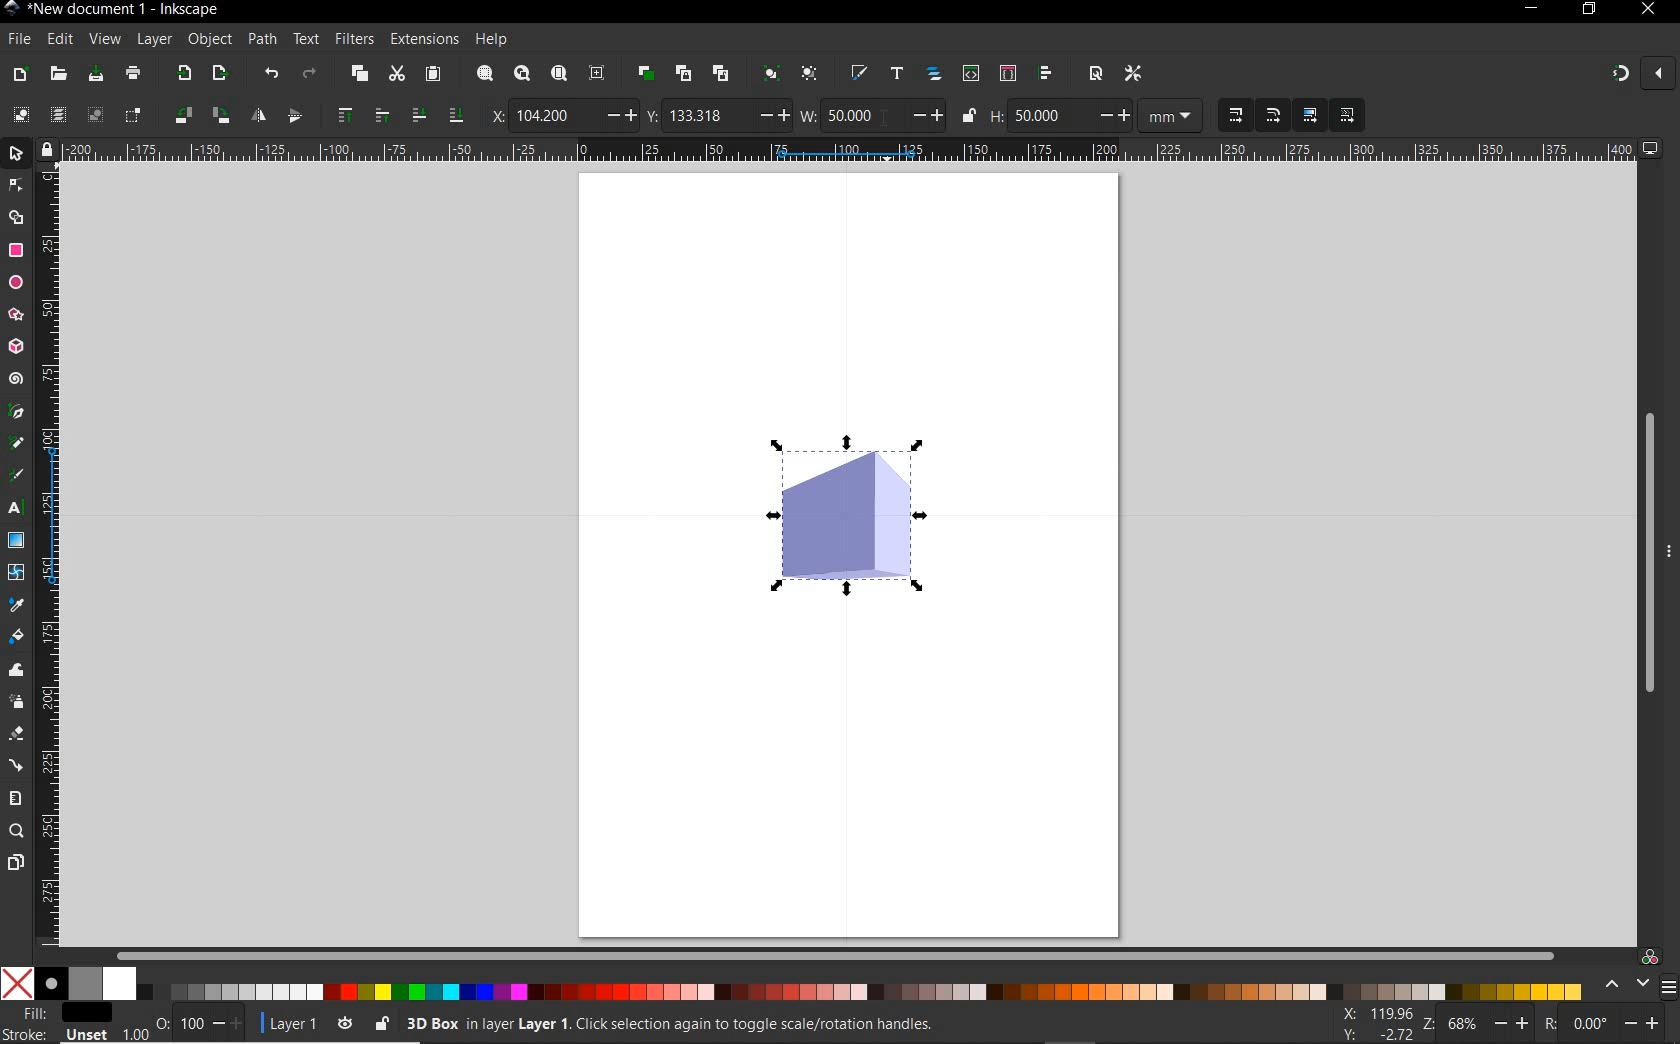  What do you see at coordinates (619, 115) in the screenshot?
I see `increase/decrease` at bounding box center [619, 115].